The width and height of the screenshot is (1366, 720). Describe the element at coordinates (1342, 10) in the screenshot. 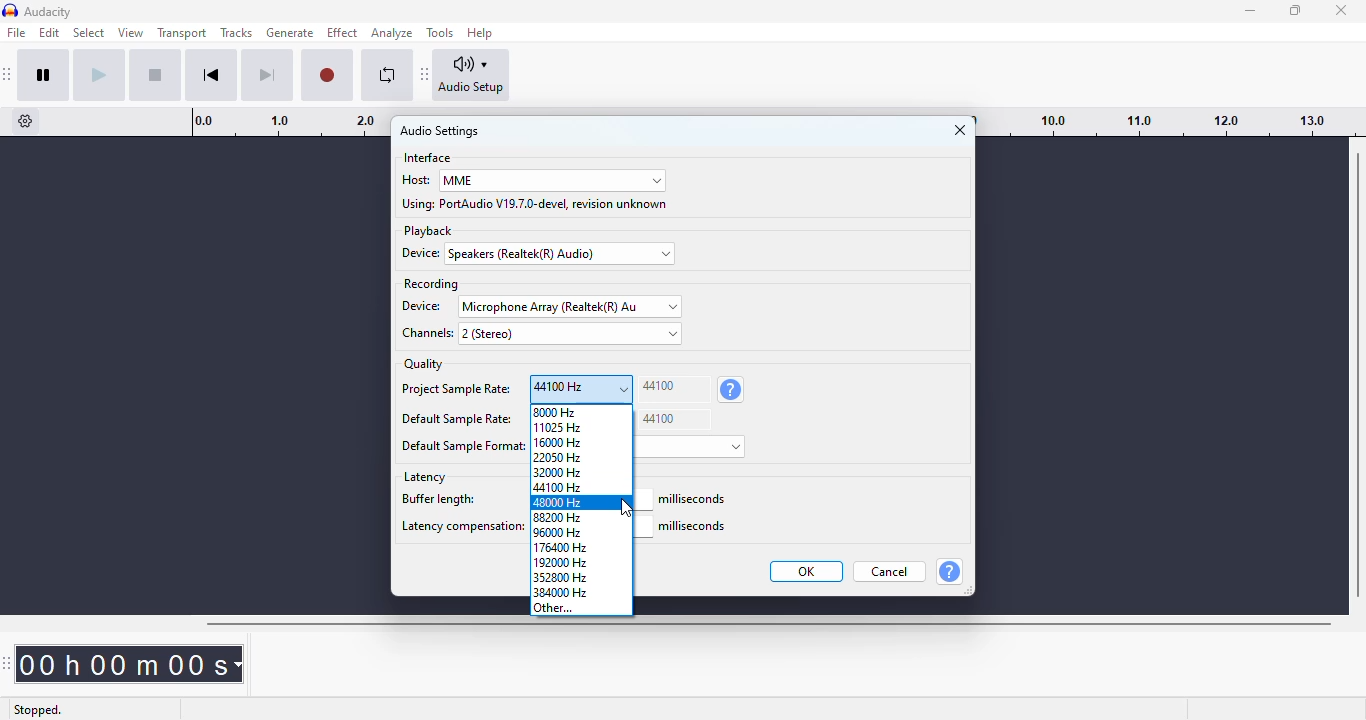

I see `close` at that location.